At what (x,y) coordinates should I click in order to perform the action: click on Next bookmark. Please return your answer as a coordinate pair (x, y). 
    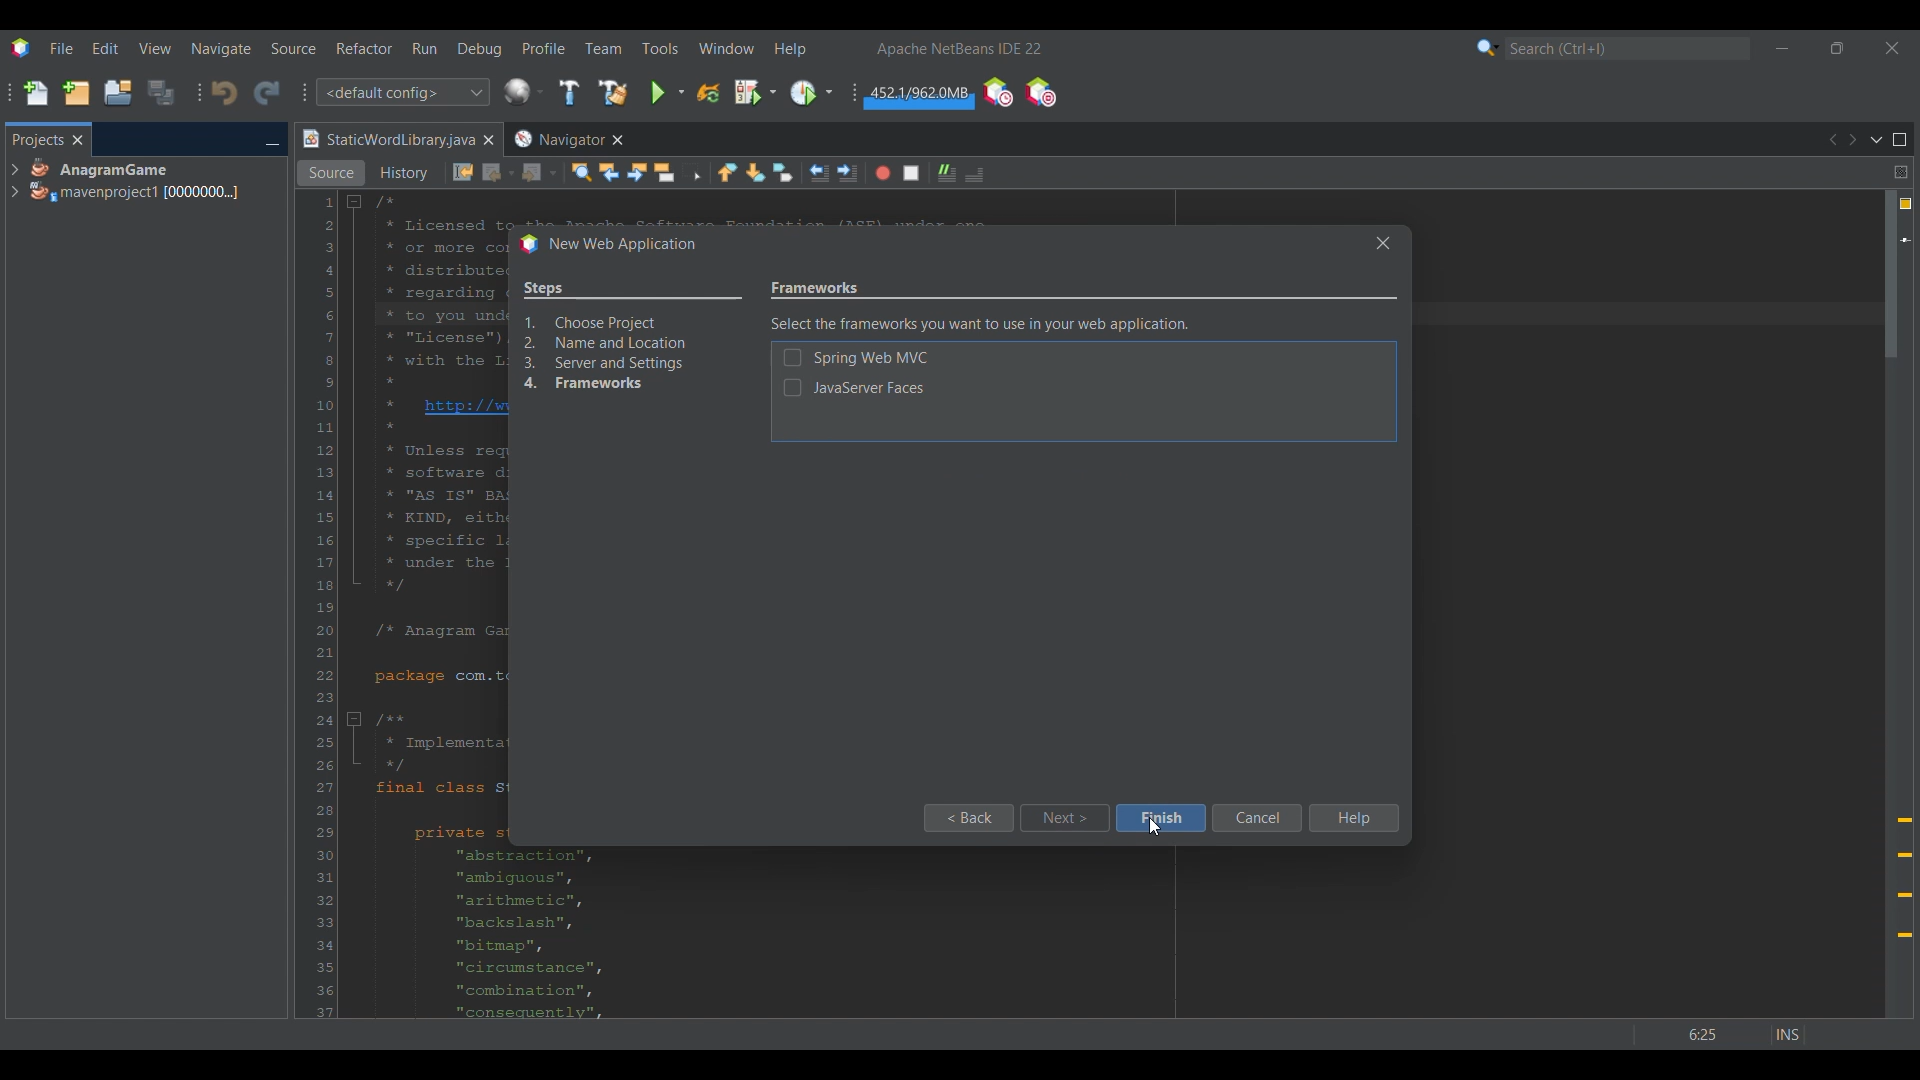
    Looking at the image, I should click on (755, 173).